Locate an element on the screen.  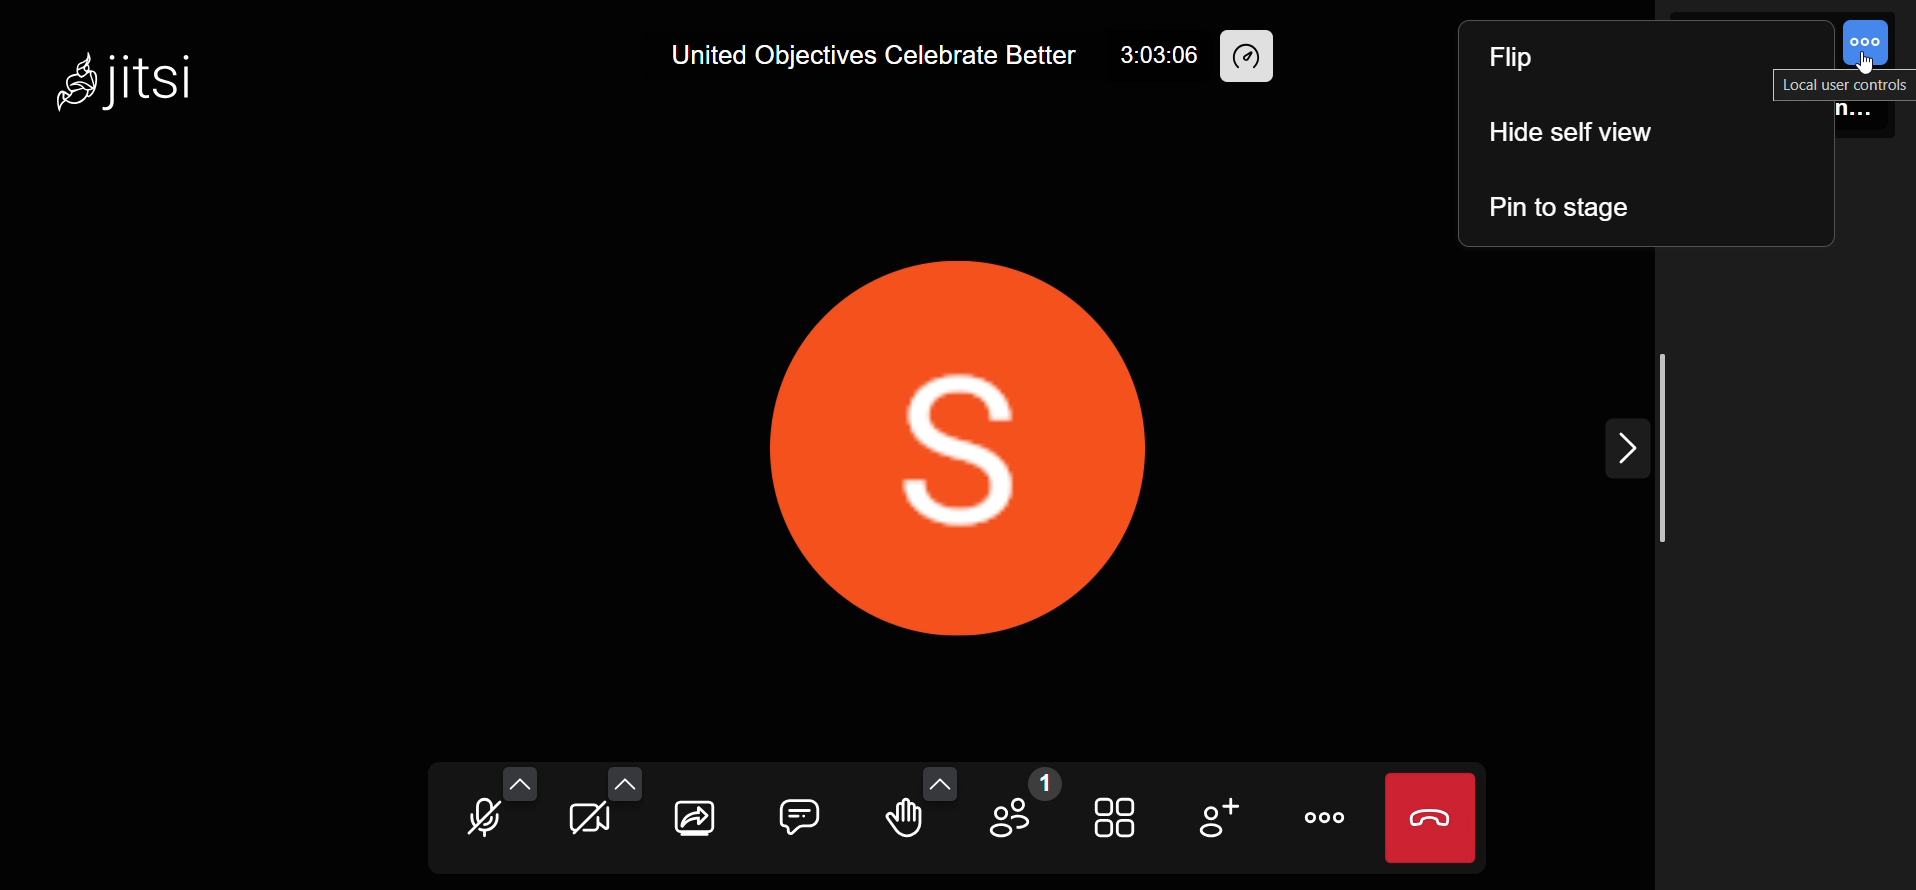
scroll bar is located at coordinates (1663, 449).